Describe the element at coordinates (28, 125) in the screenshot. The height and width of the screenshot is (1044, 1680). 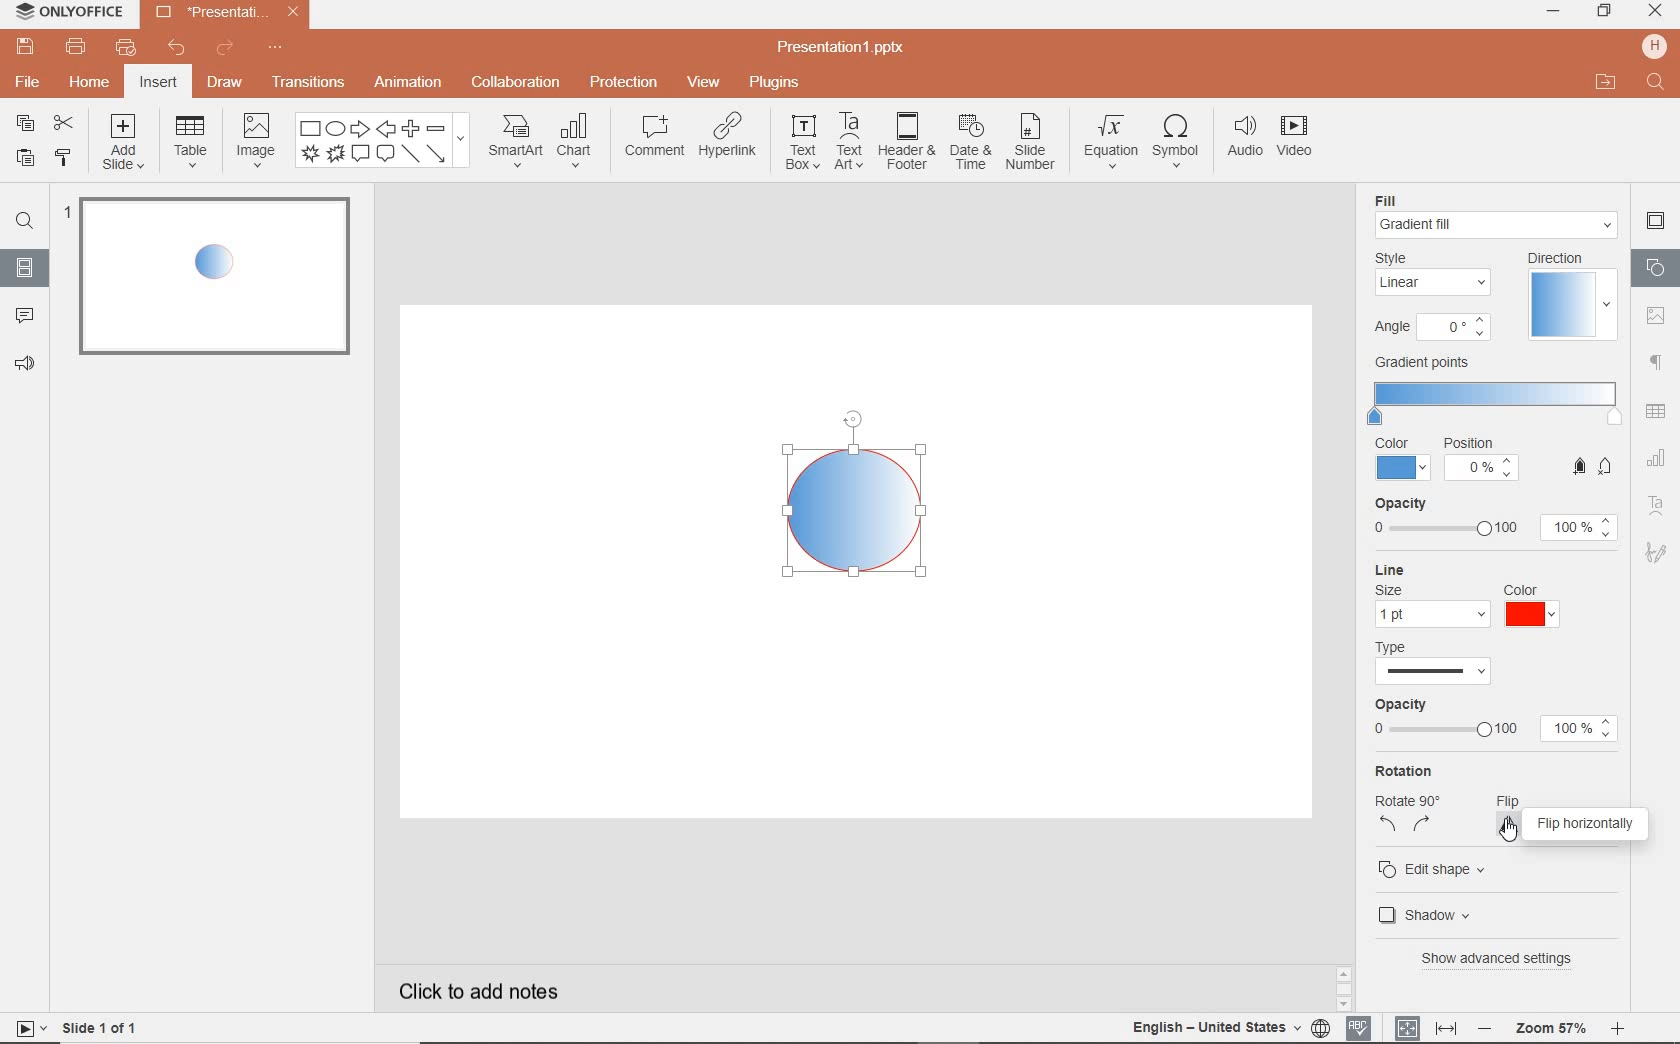
I see `copy` at that location.